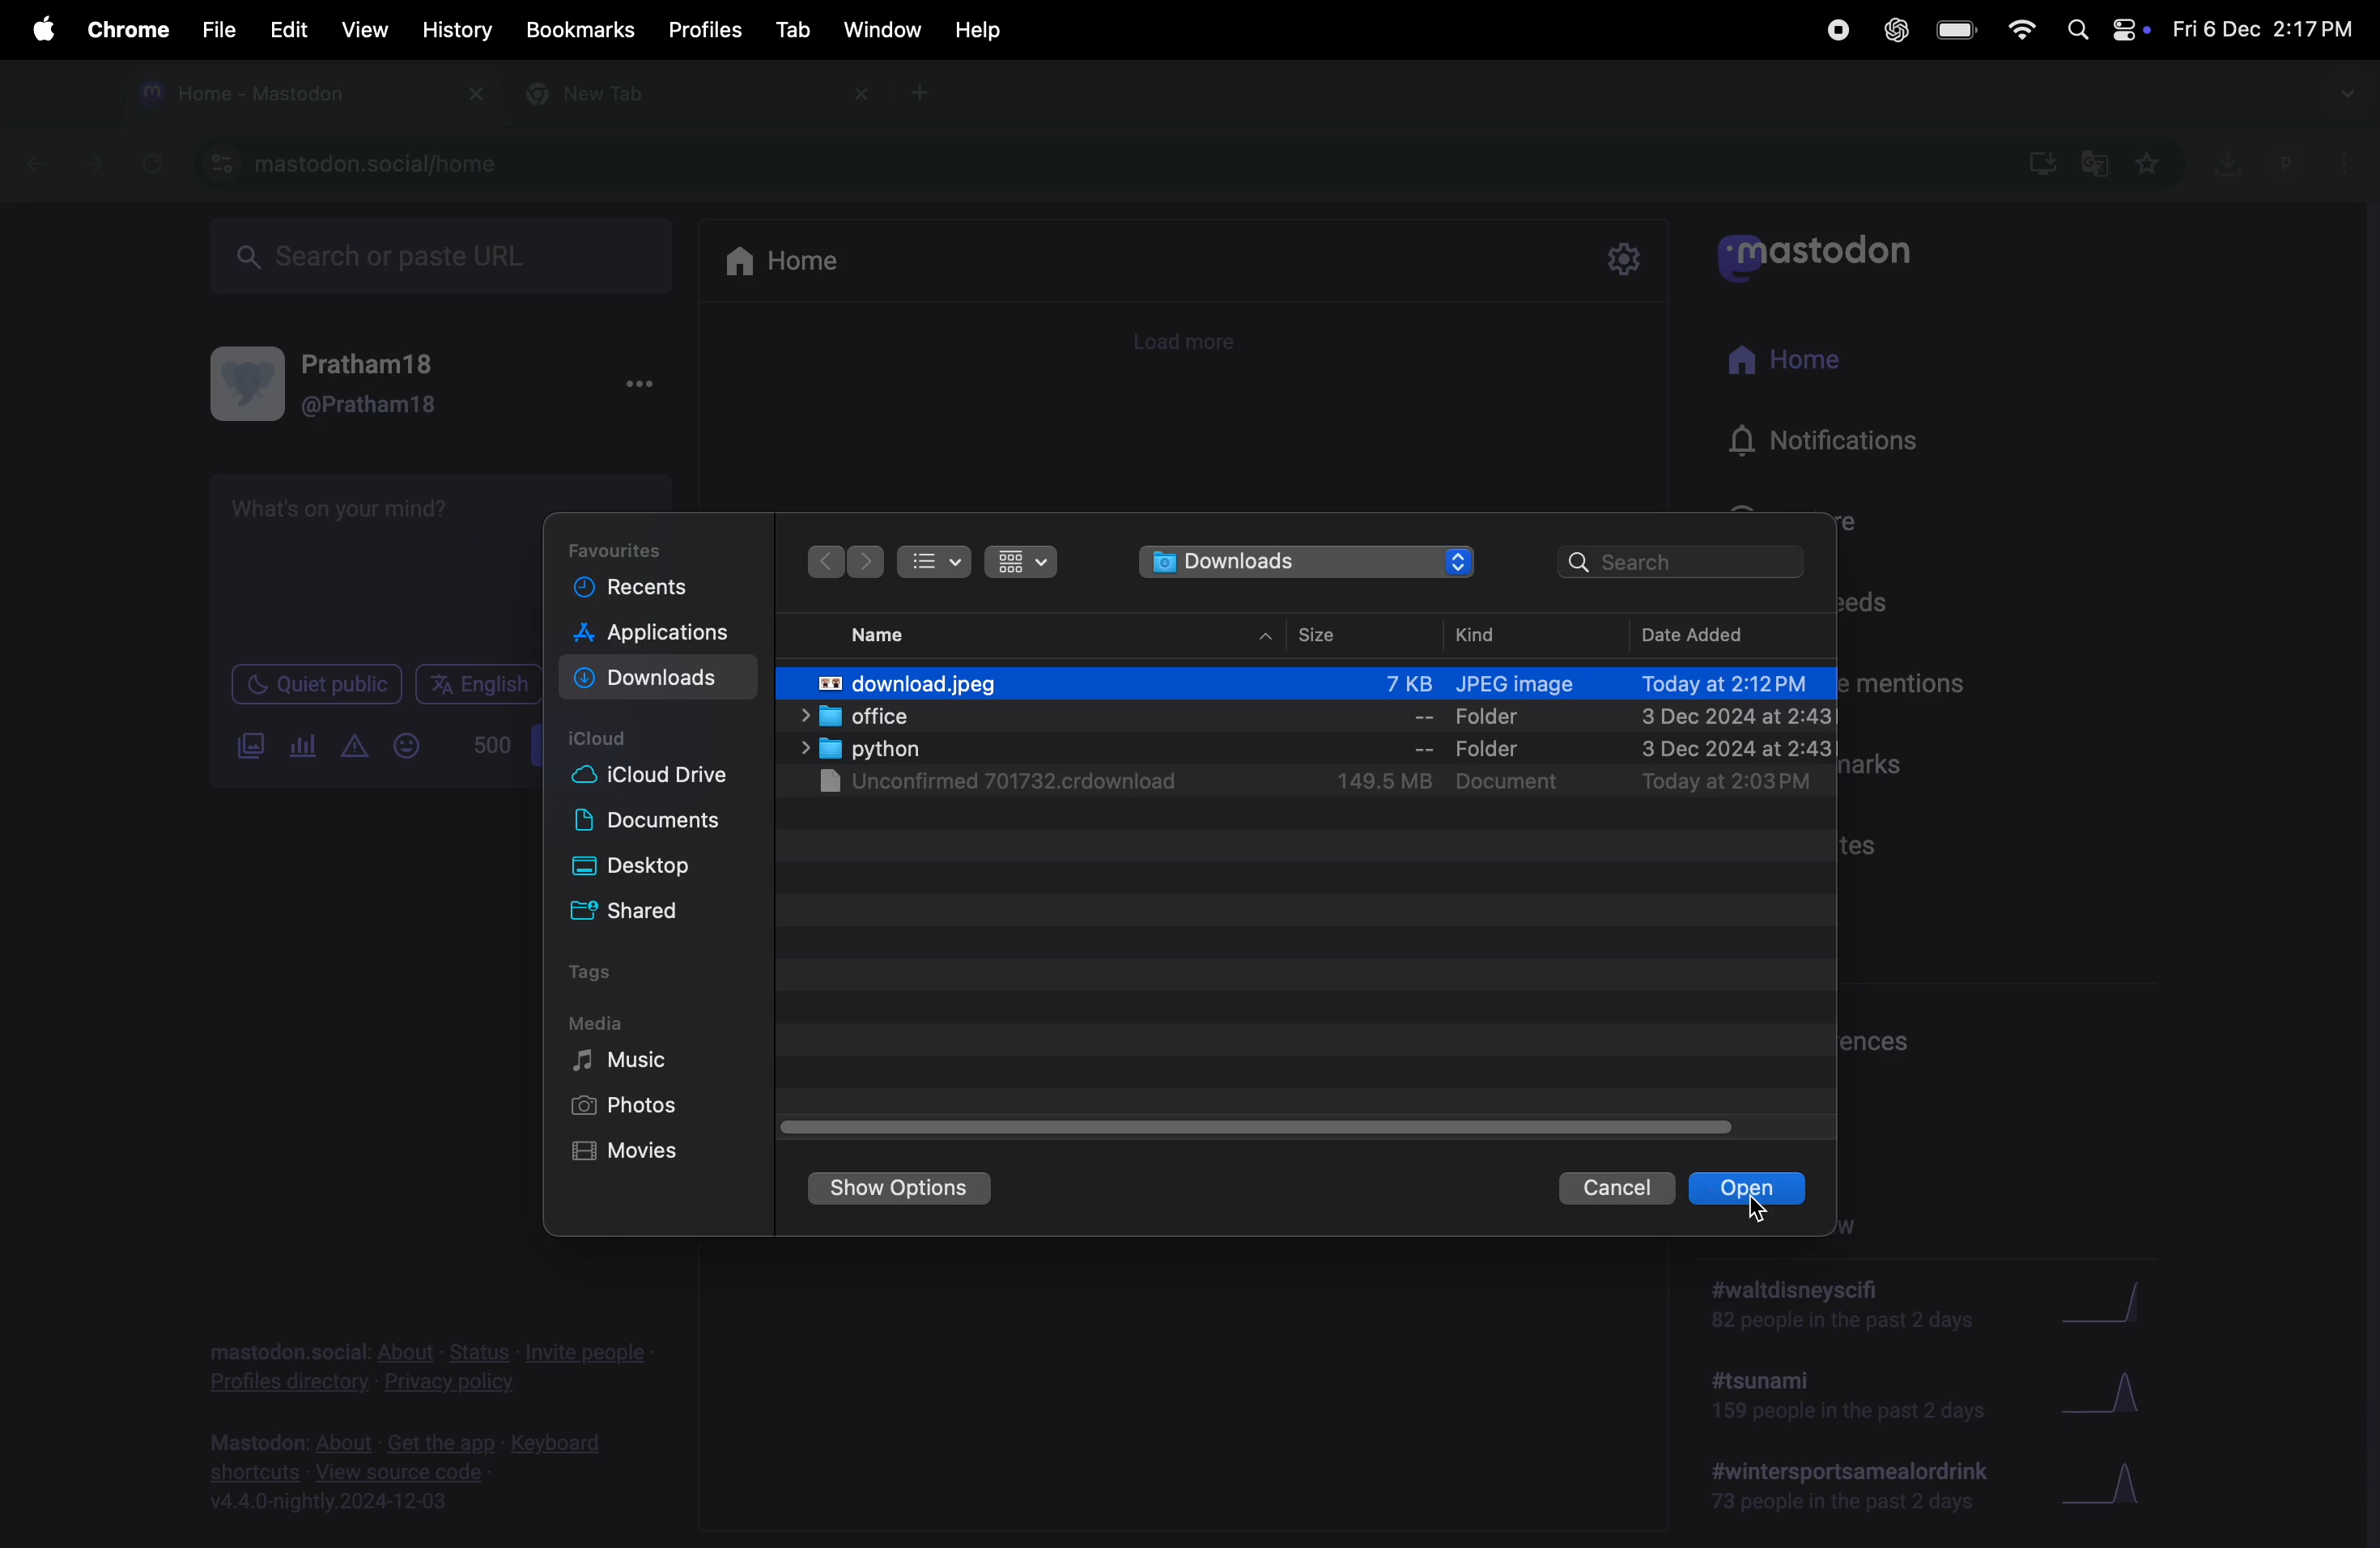 The height and width of the screenshot is (1548, 2380). Describe the element at coordinates (2099, 29) in the screenshot. I see `apple widgets` at that location.